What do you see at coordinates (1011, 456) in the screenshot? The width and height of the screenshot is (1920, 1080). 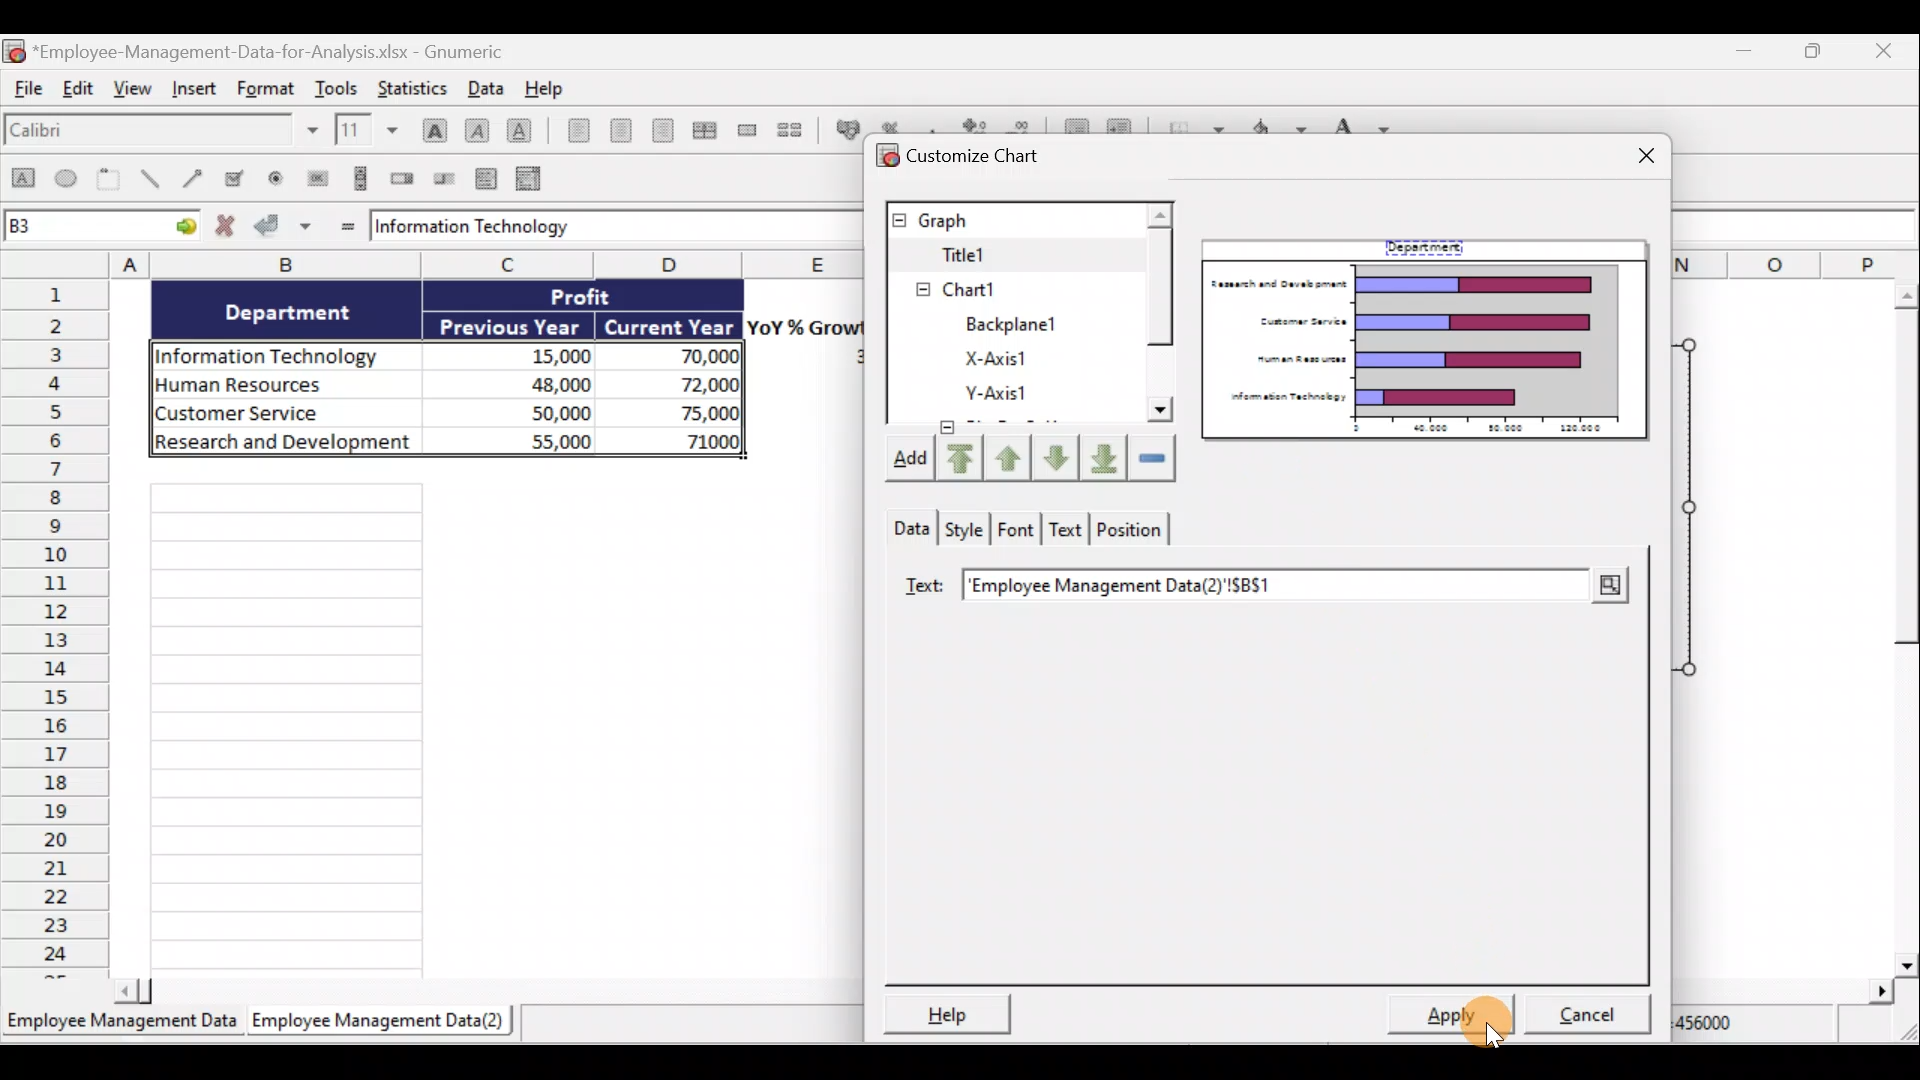 I see `Move upward` at bounding box center [1011, 456].